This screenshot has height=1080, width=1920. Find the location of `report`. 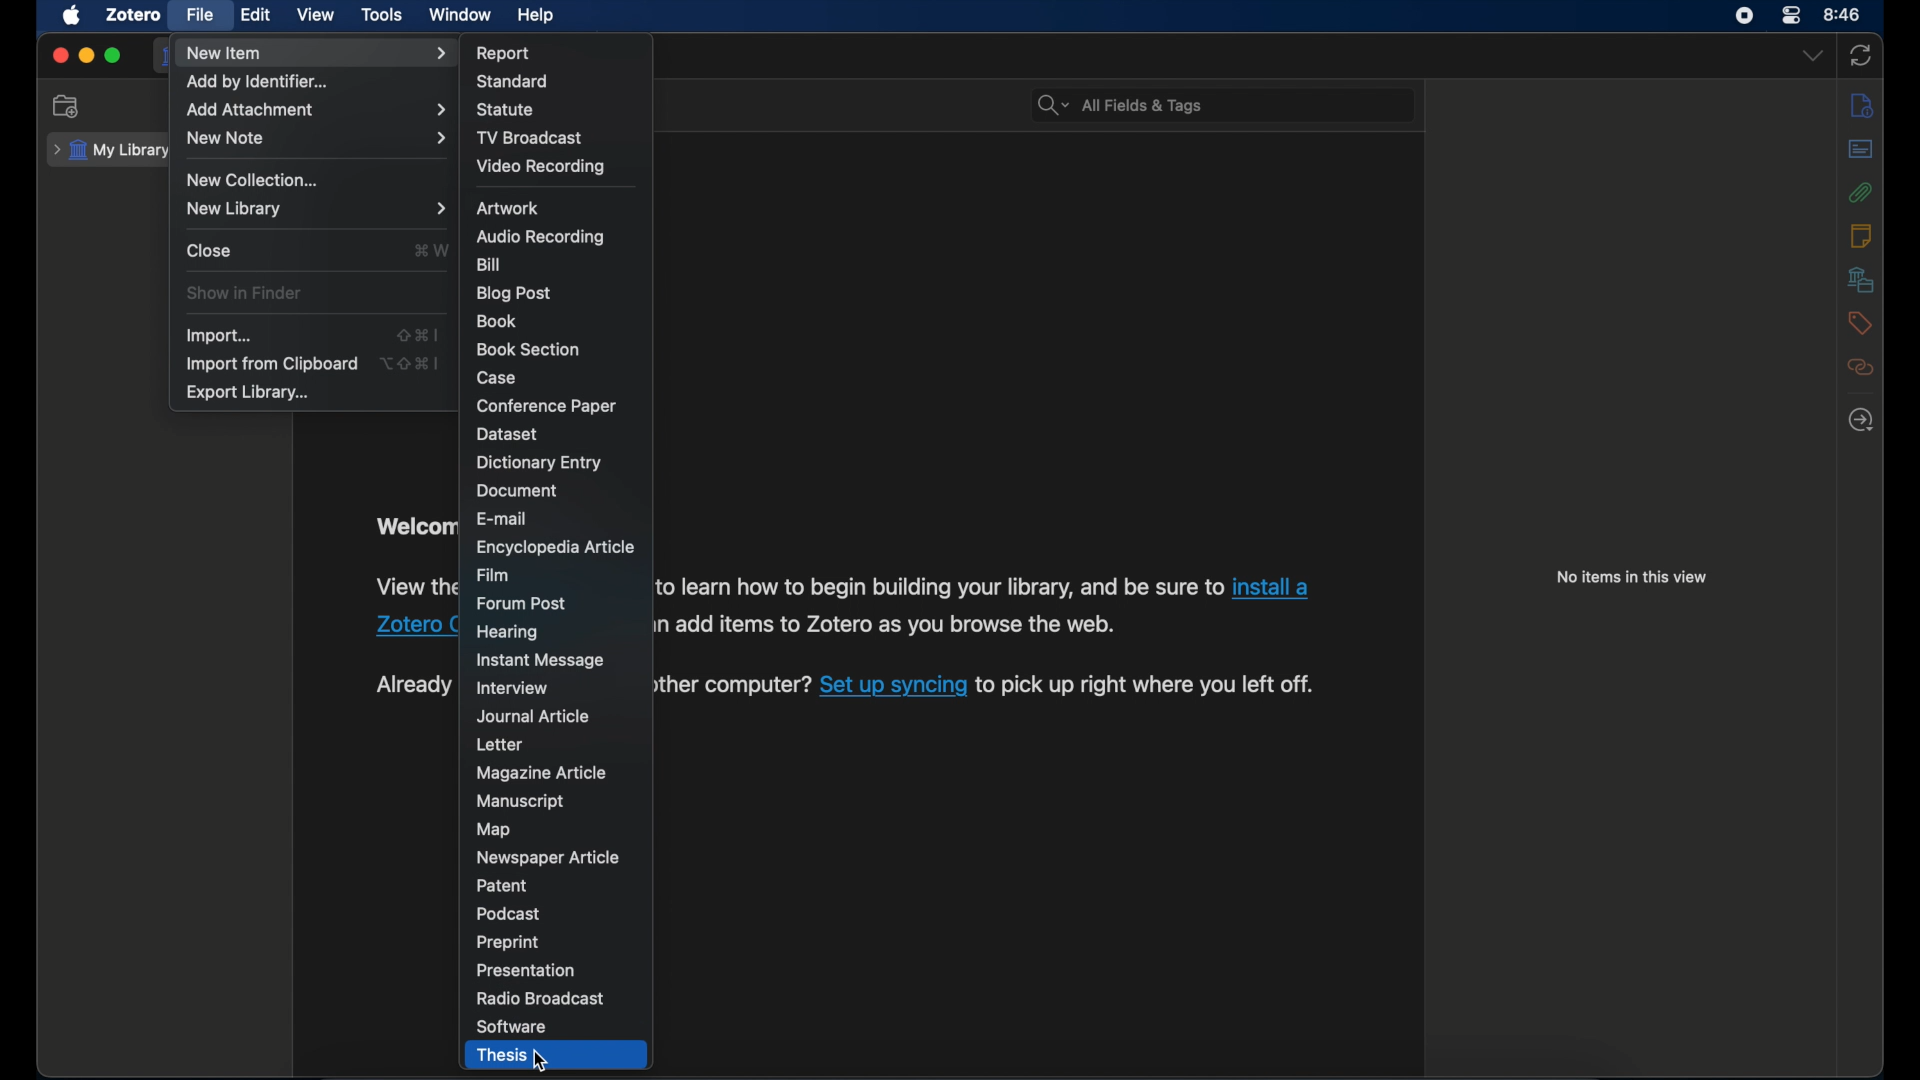

report is located at coordinates (505, 50).